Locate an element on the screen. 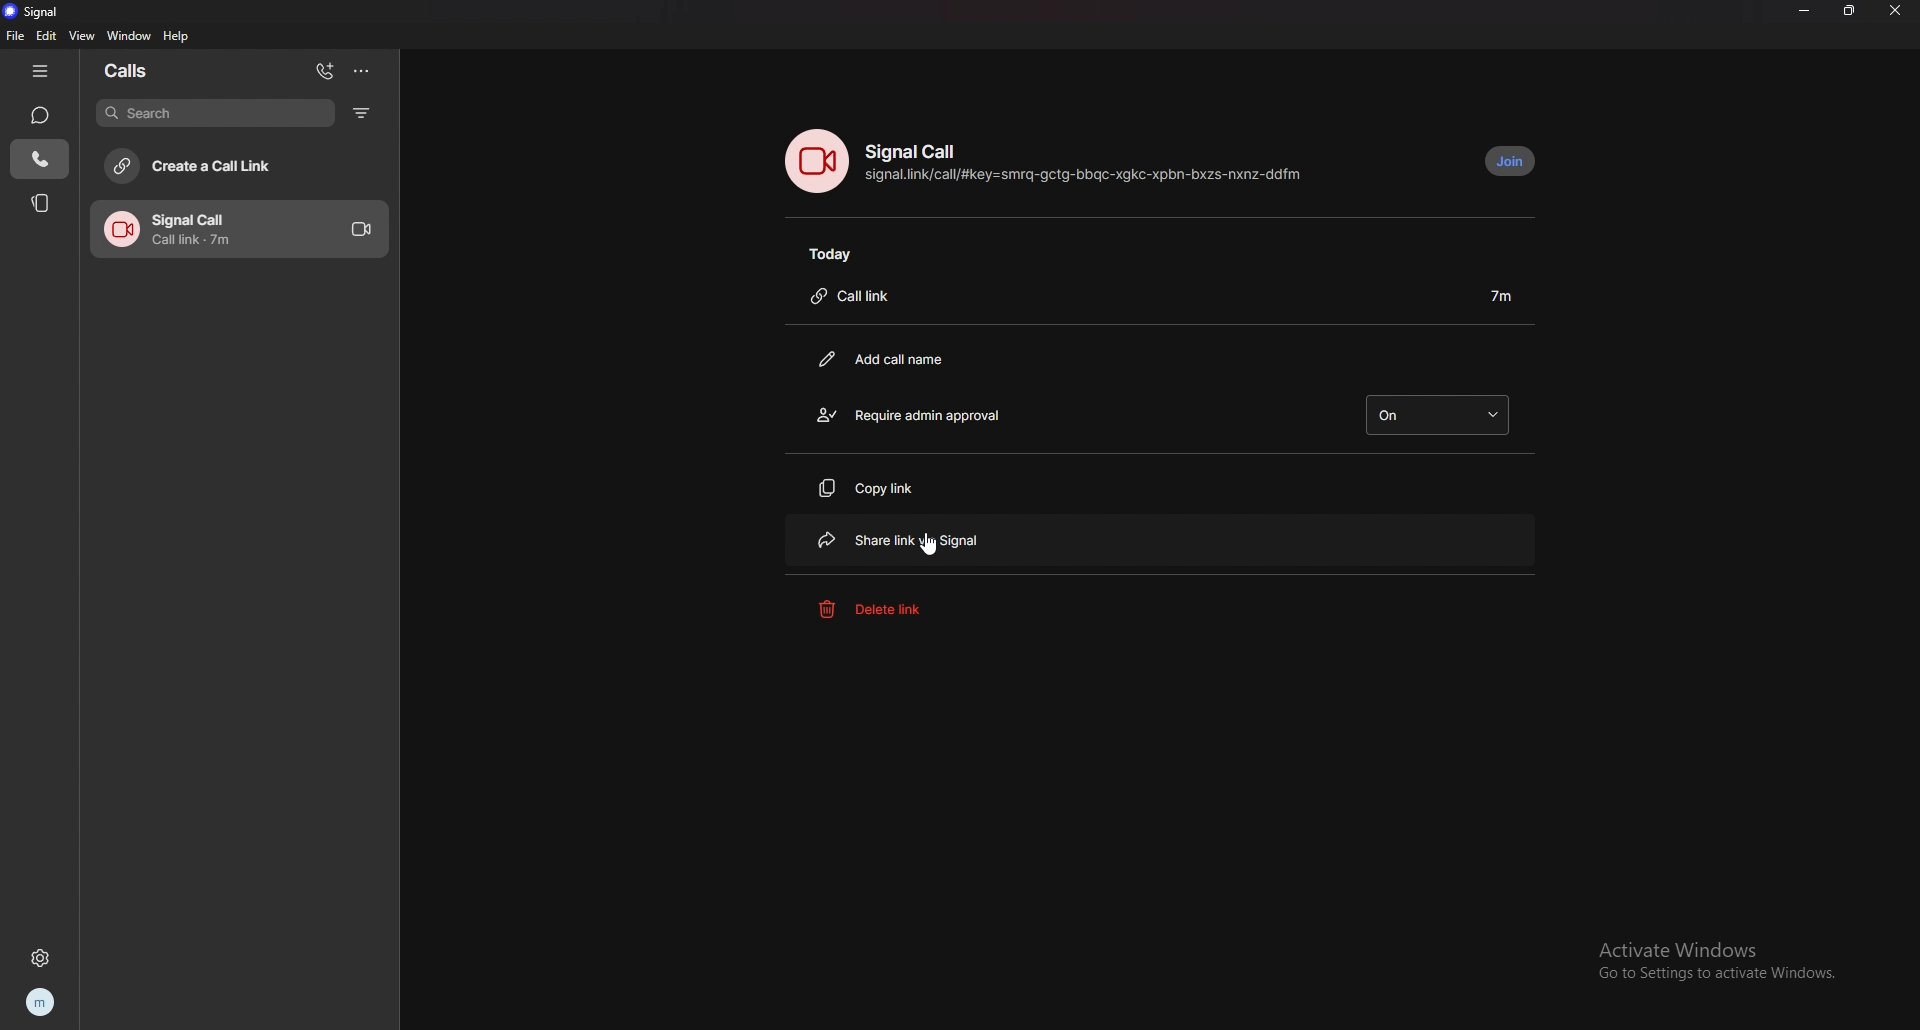  view is located at coordinates (81, 35).